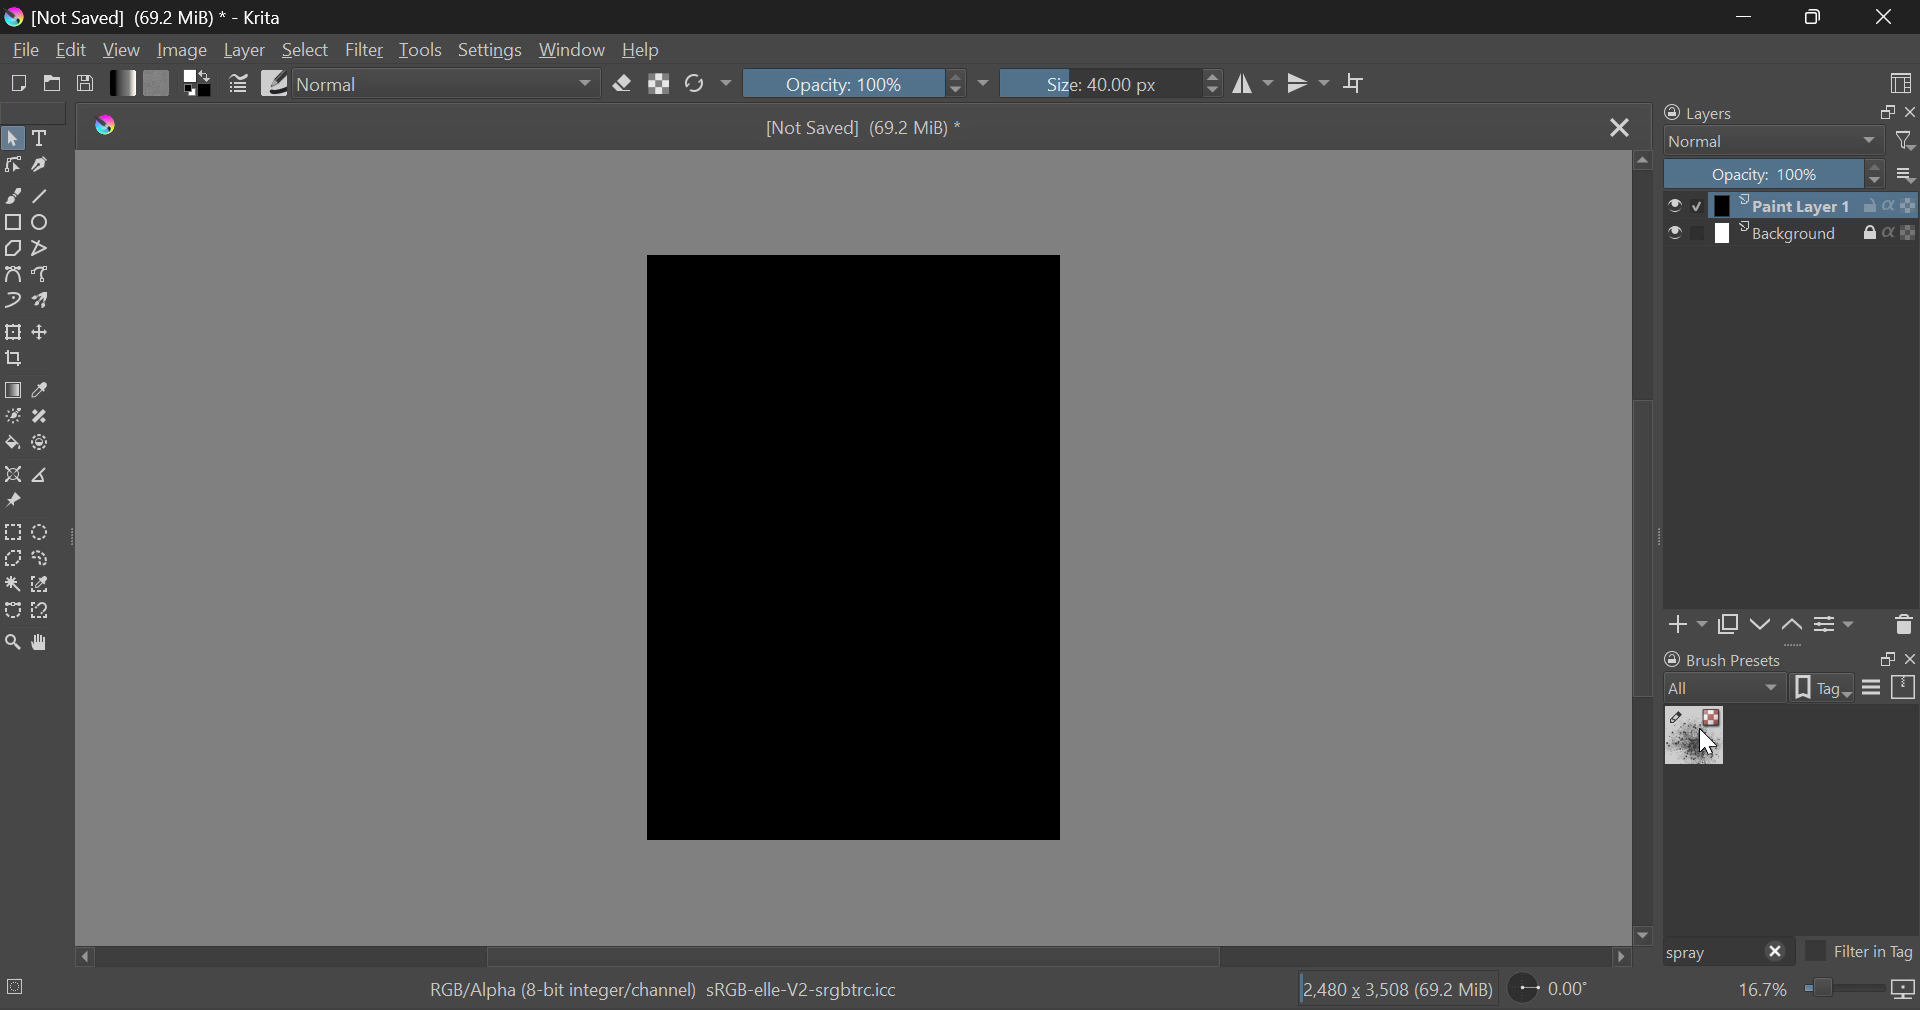 Image resolution: width=1920 pixels, height=1010 pixels. Describe the element at coordinates (710, 84) in the screenshot. I see `Rotate` at that location.